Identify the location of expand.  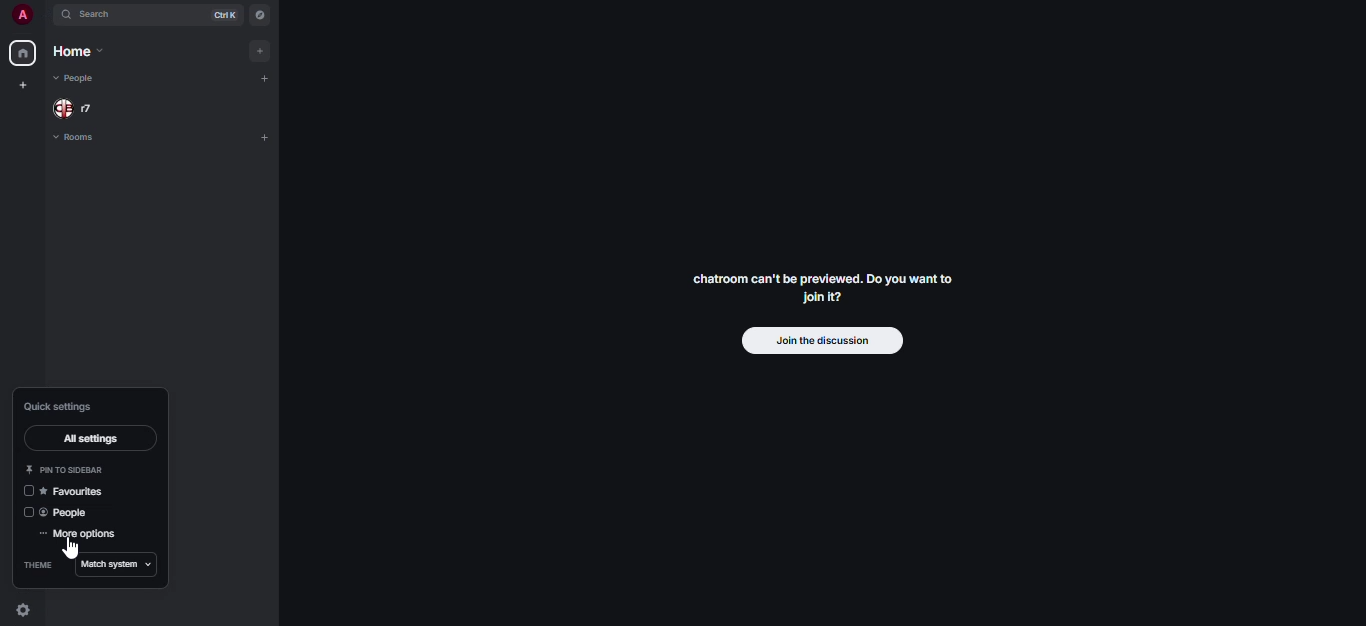
(46, 15).